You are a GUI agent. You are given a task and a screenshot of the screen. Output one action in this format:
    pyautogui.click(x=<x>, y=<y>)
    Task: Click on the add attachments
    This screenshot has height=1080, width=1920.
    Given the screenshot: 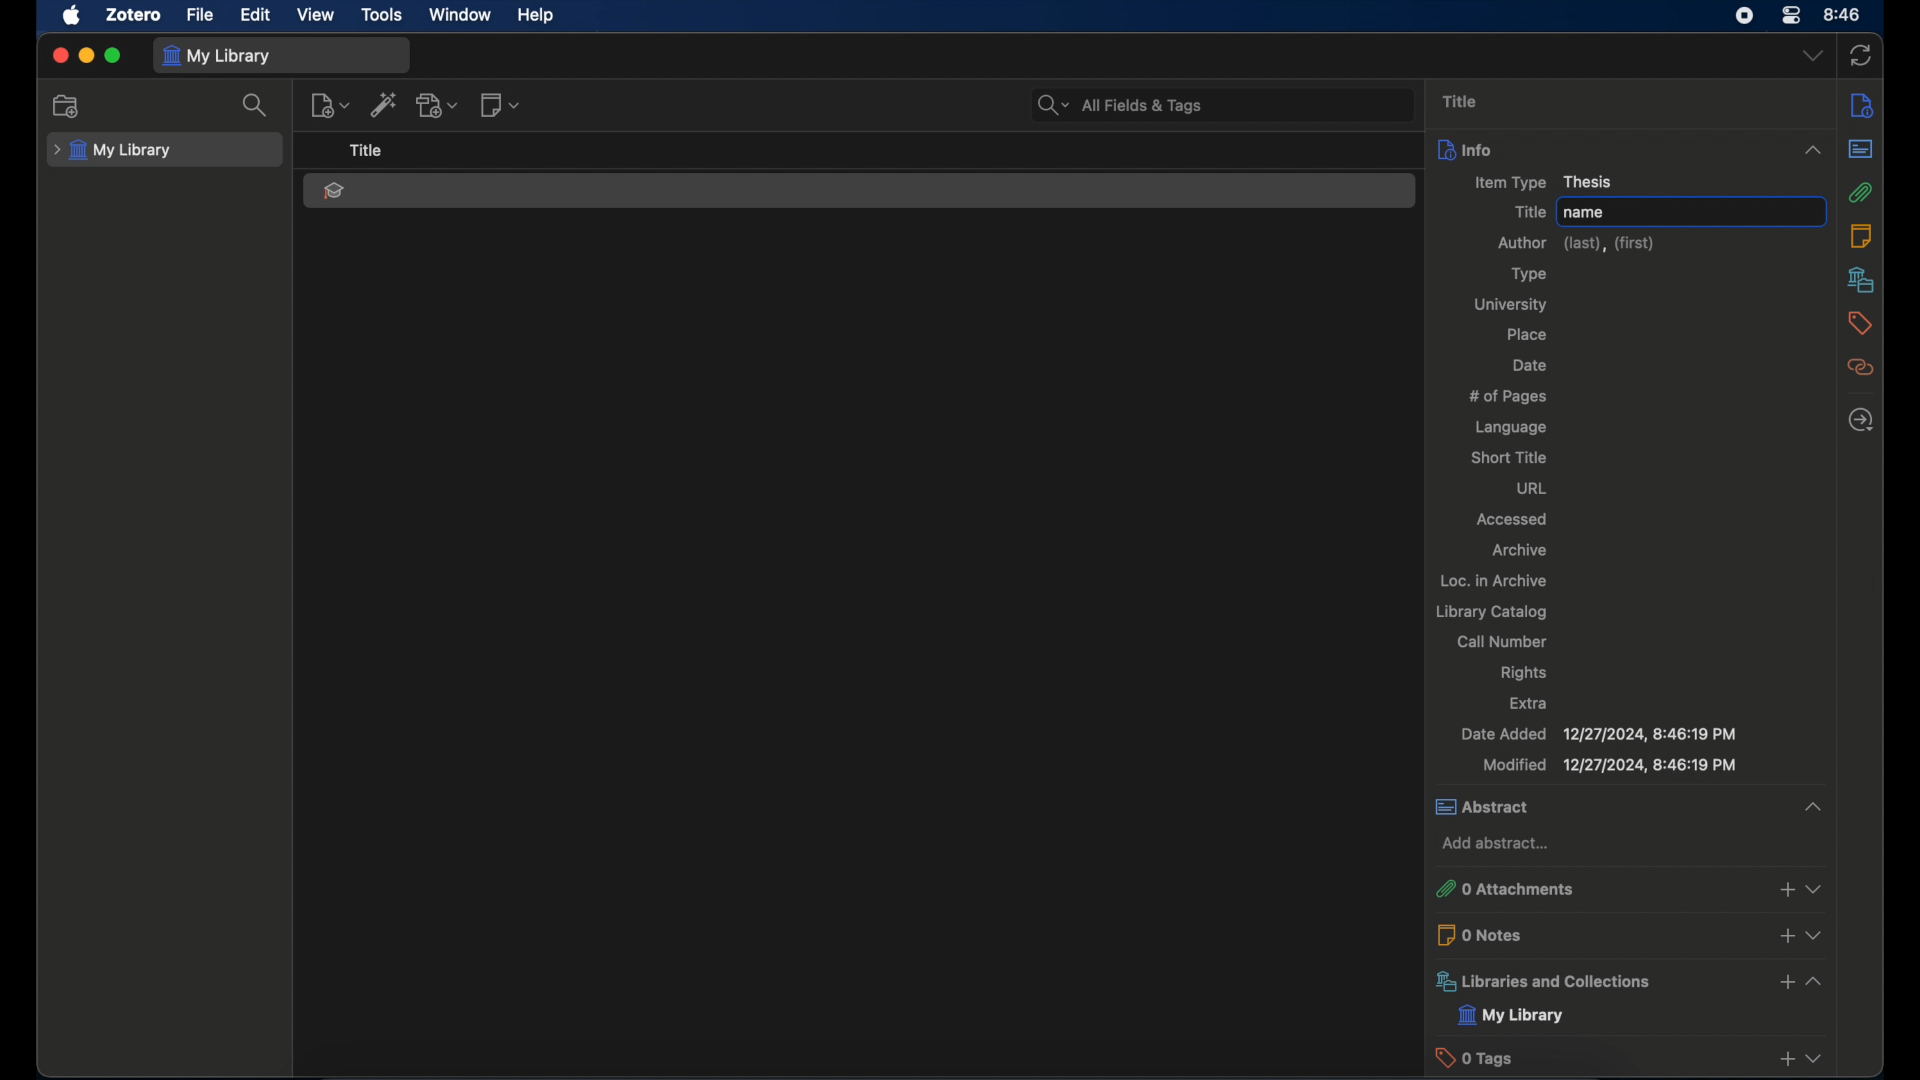 What is the action you would take?
    pyautogui.click(x=1786, y=888)
    